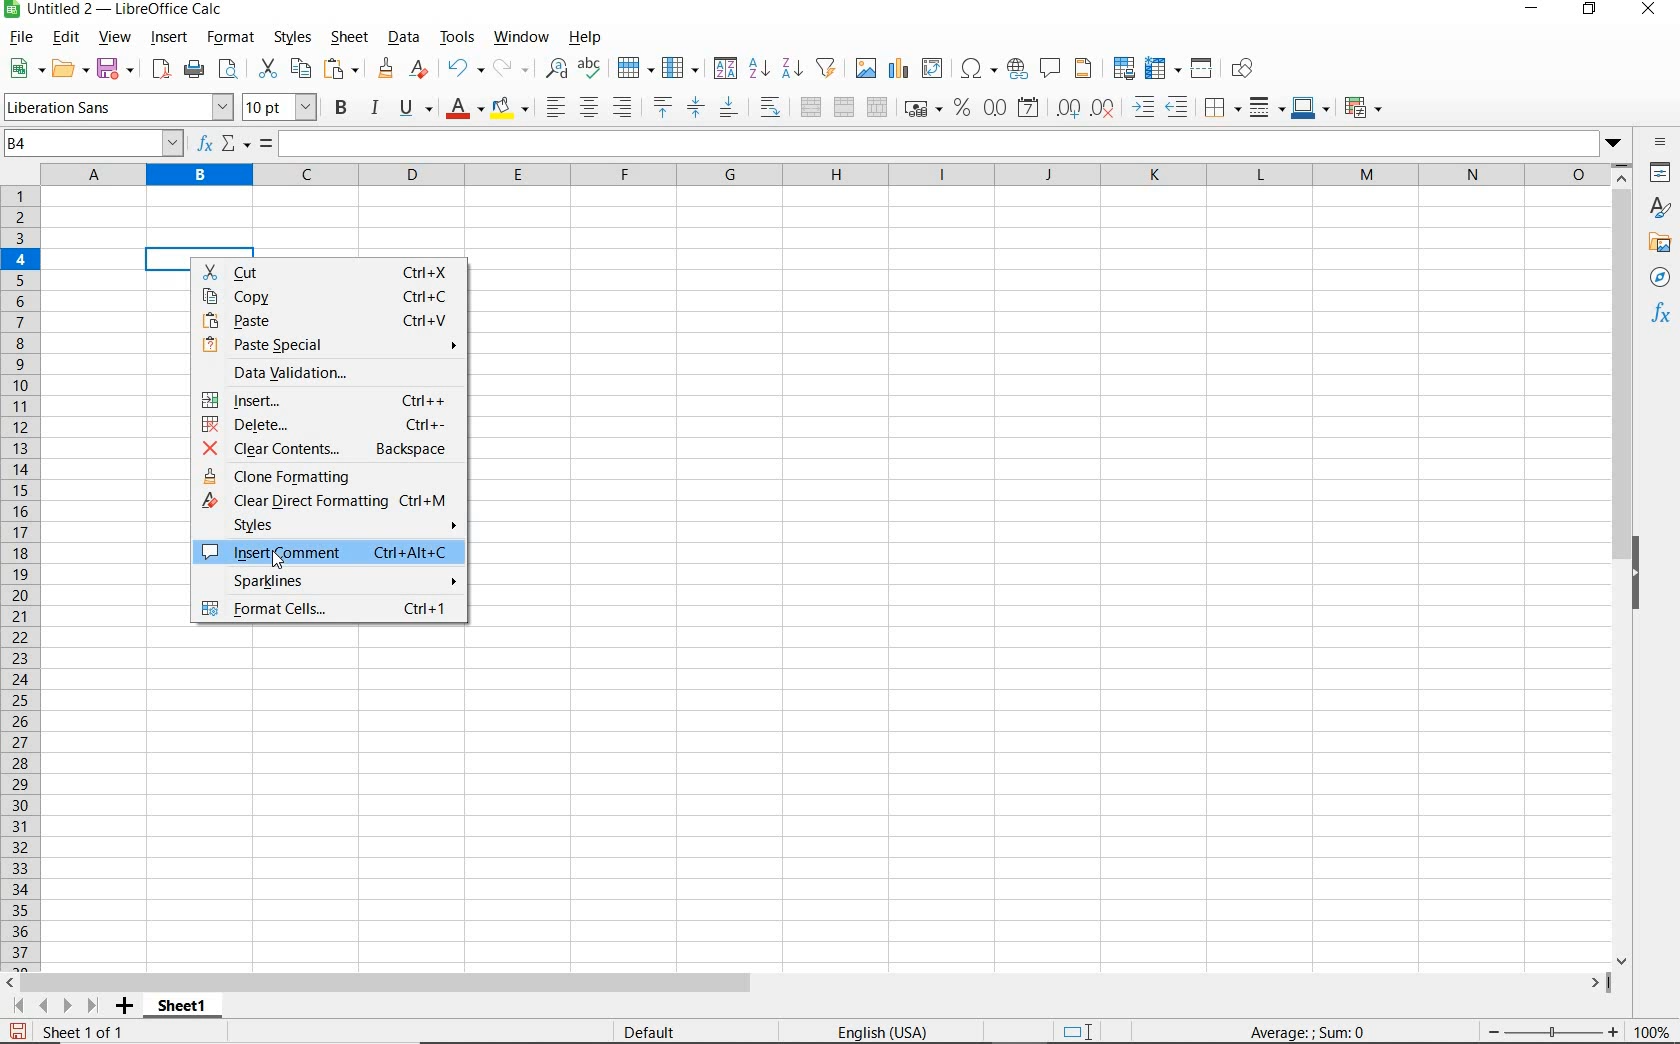 The width and height of the screenshot is (1680, 1044). Describe the element at coordinates (328, 612) in the screenshot. I see `format cells` at that location.